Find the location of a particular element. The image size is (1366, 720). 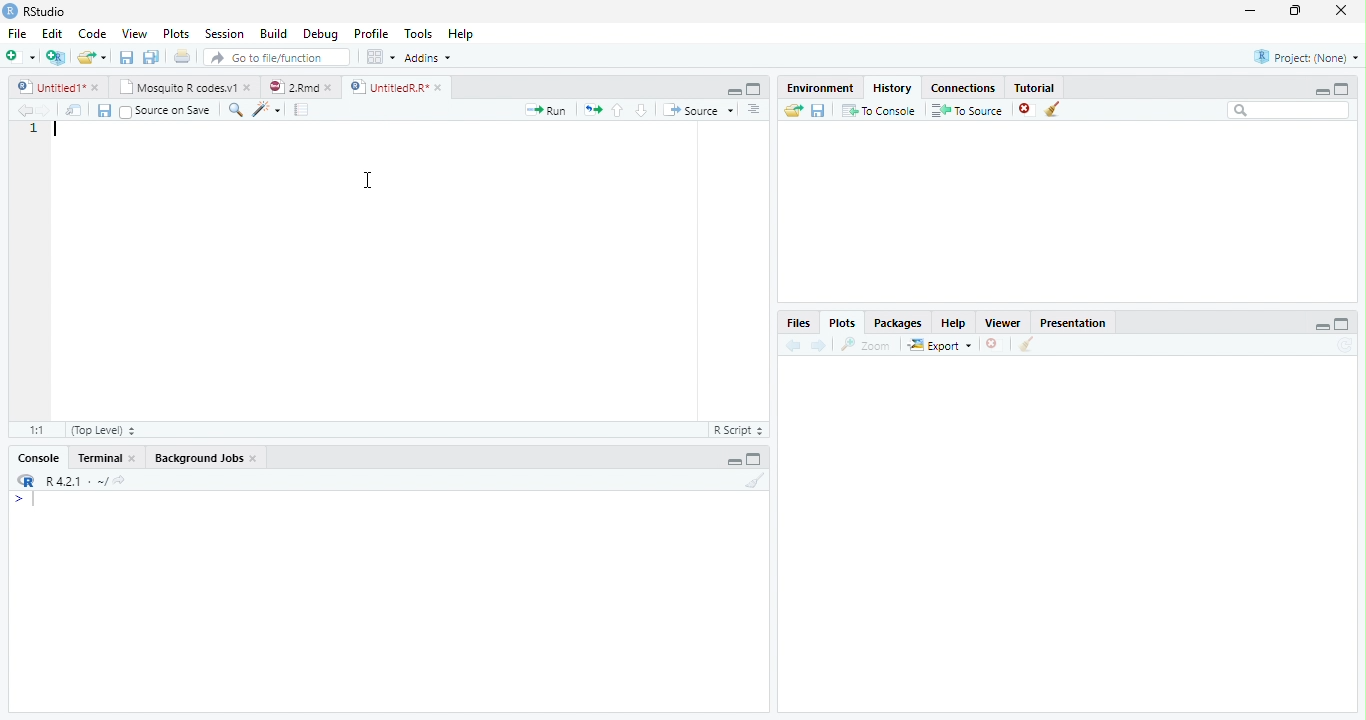

save is located at coordinates (104, 111).